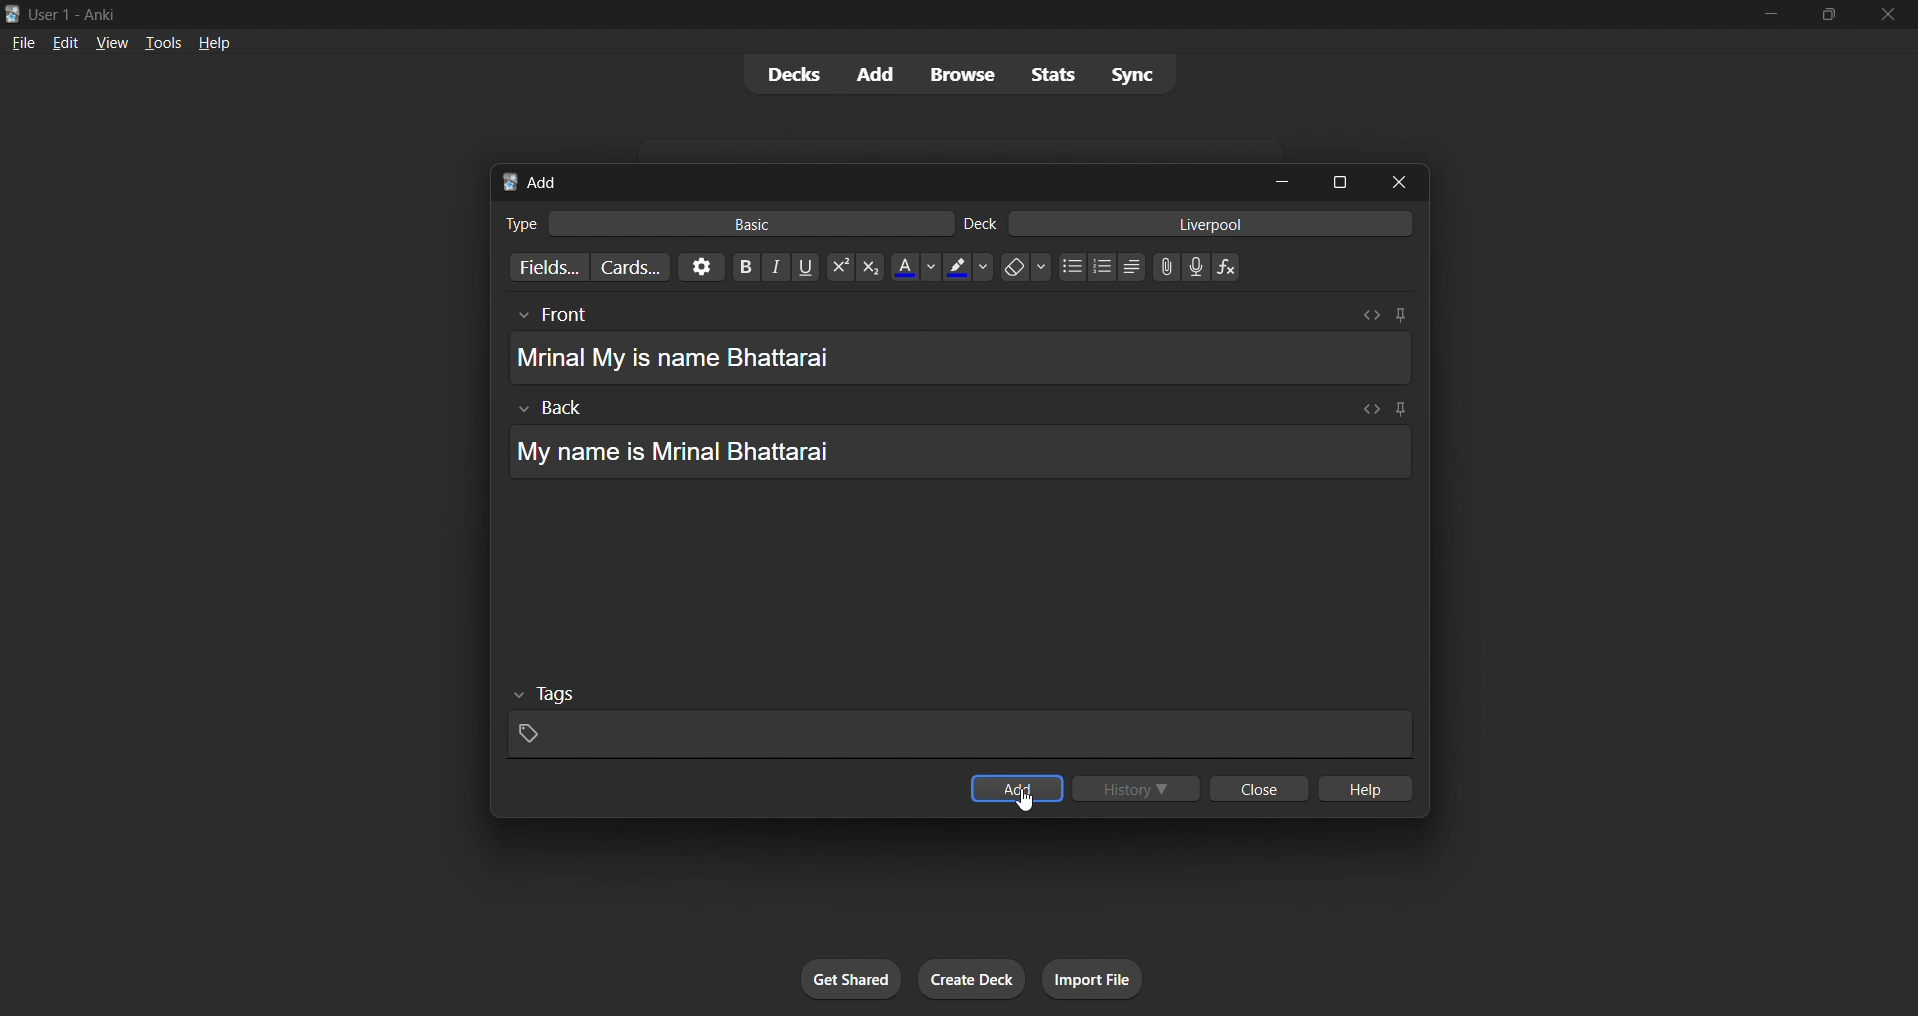 Image resolution: width=1918 pixels, height=1016 pixels. What do you see at coordinates (846, 12) in the screenshot?
I see `title bar` at bounding box center [846, 12].